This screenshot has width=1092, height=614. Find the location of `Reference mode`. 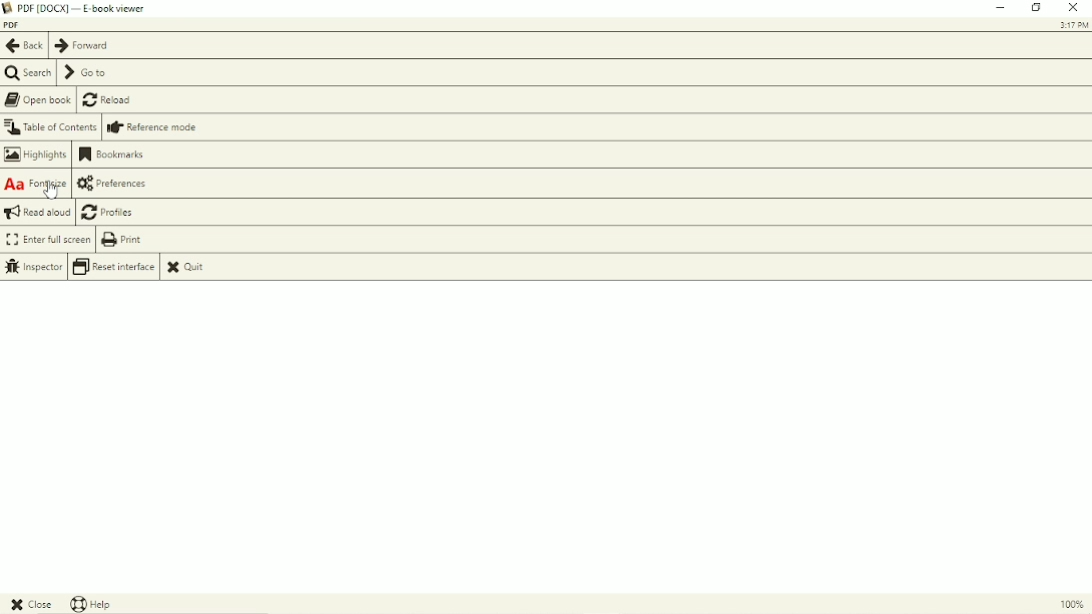

Reference mode is located at coordinates (155, 128).